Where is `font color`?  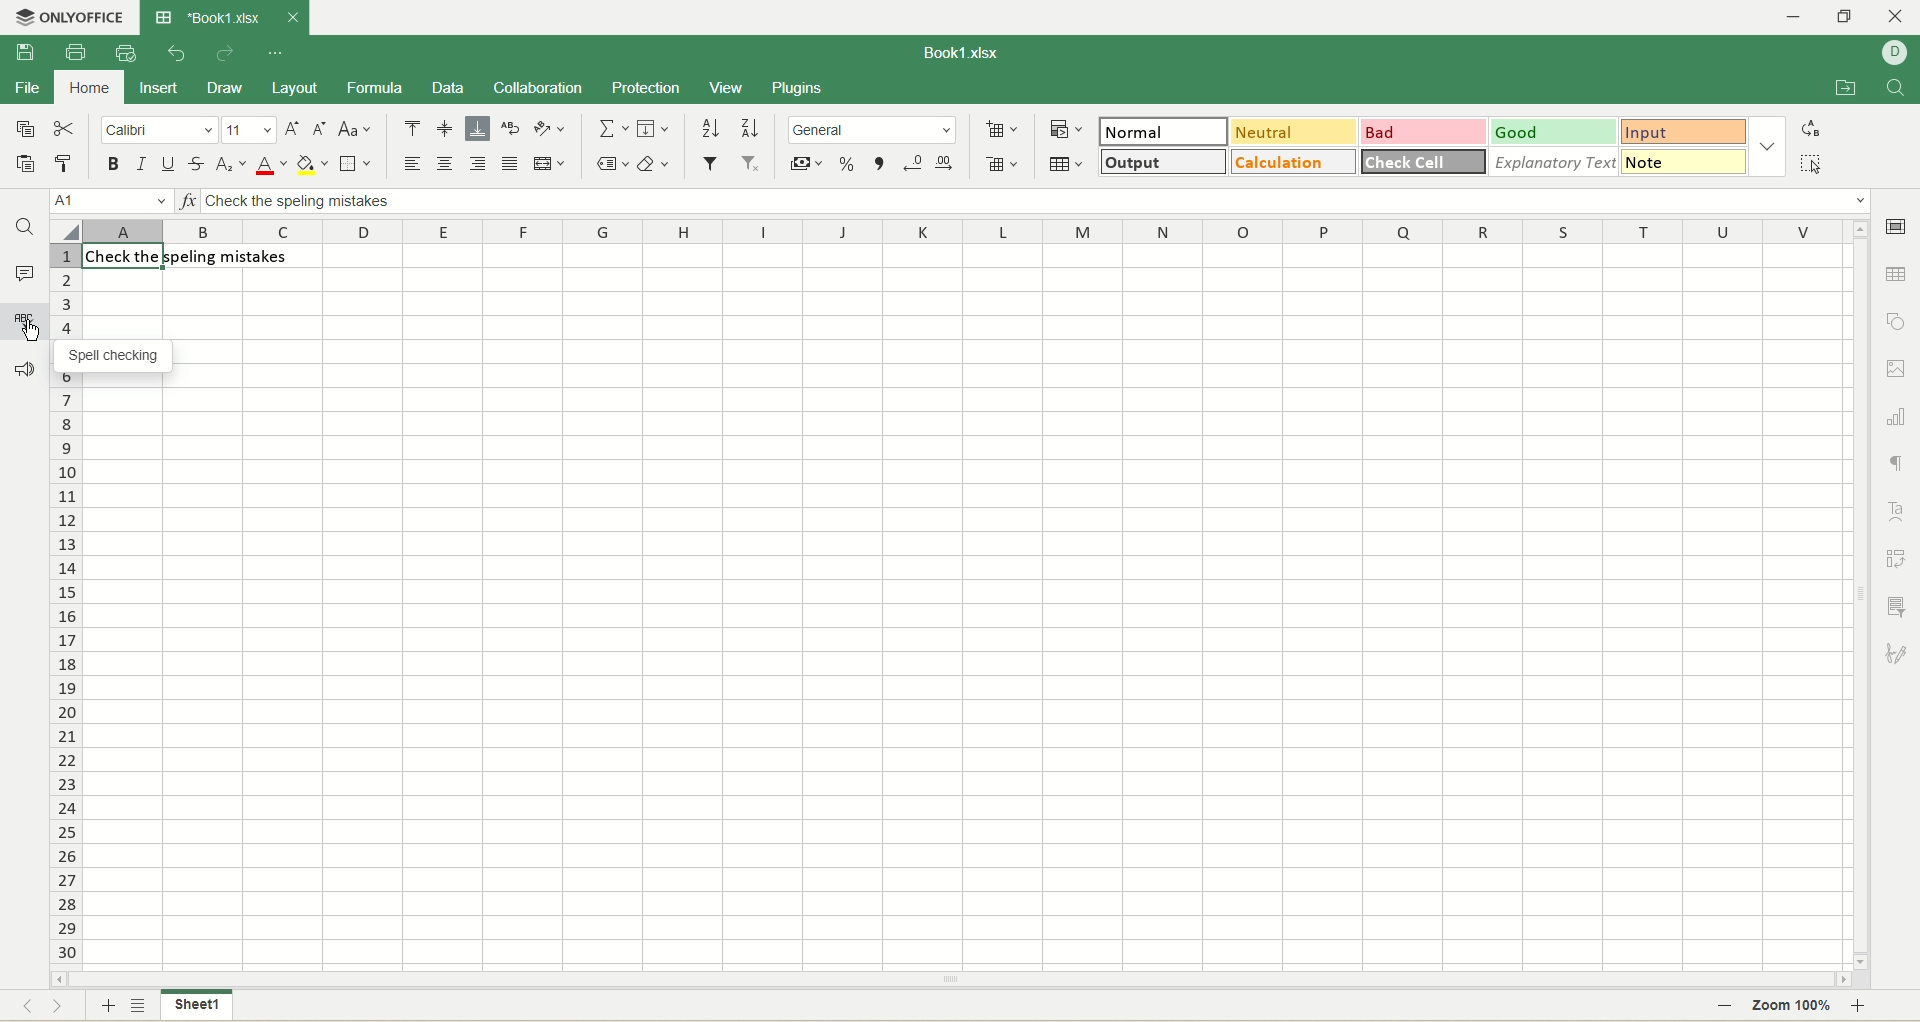
font color is located at coordinates (272, 167).